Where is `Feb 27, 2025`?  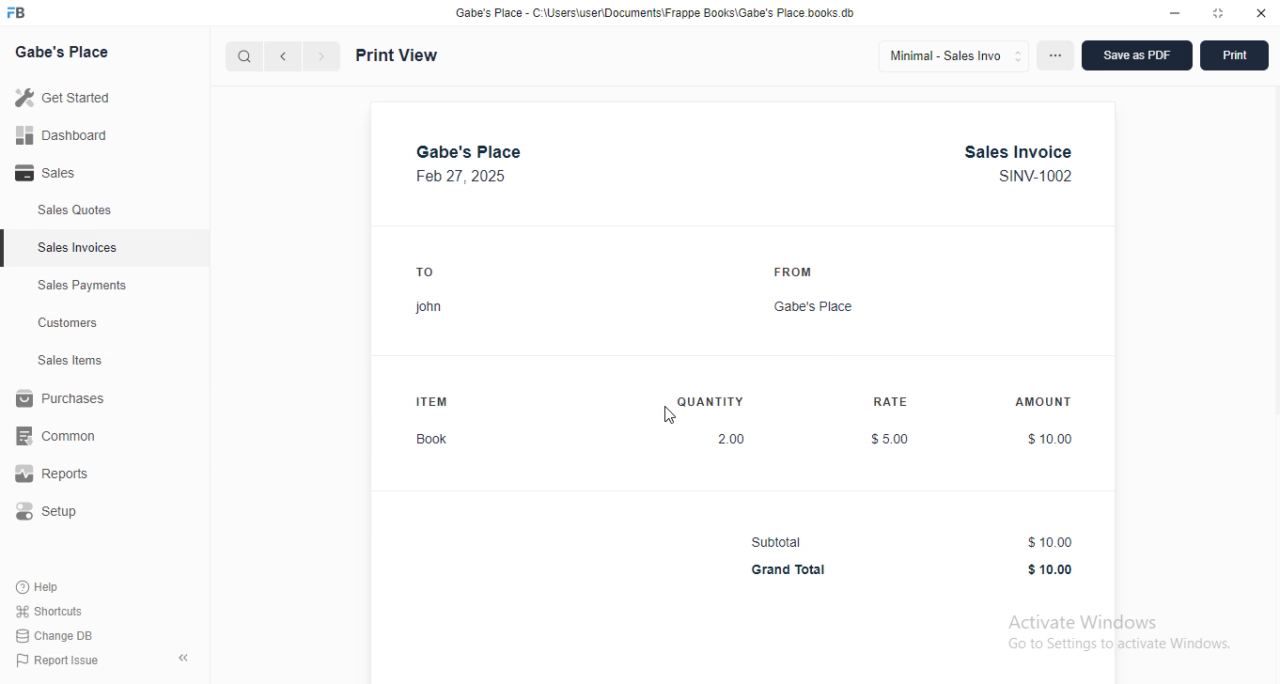 Feb 27, 2025 is located at coordinates (462, 177).